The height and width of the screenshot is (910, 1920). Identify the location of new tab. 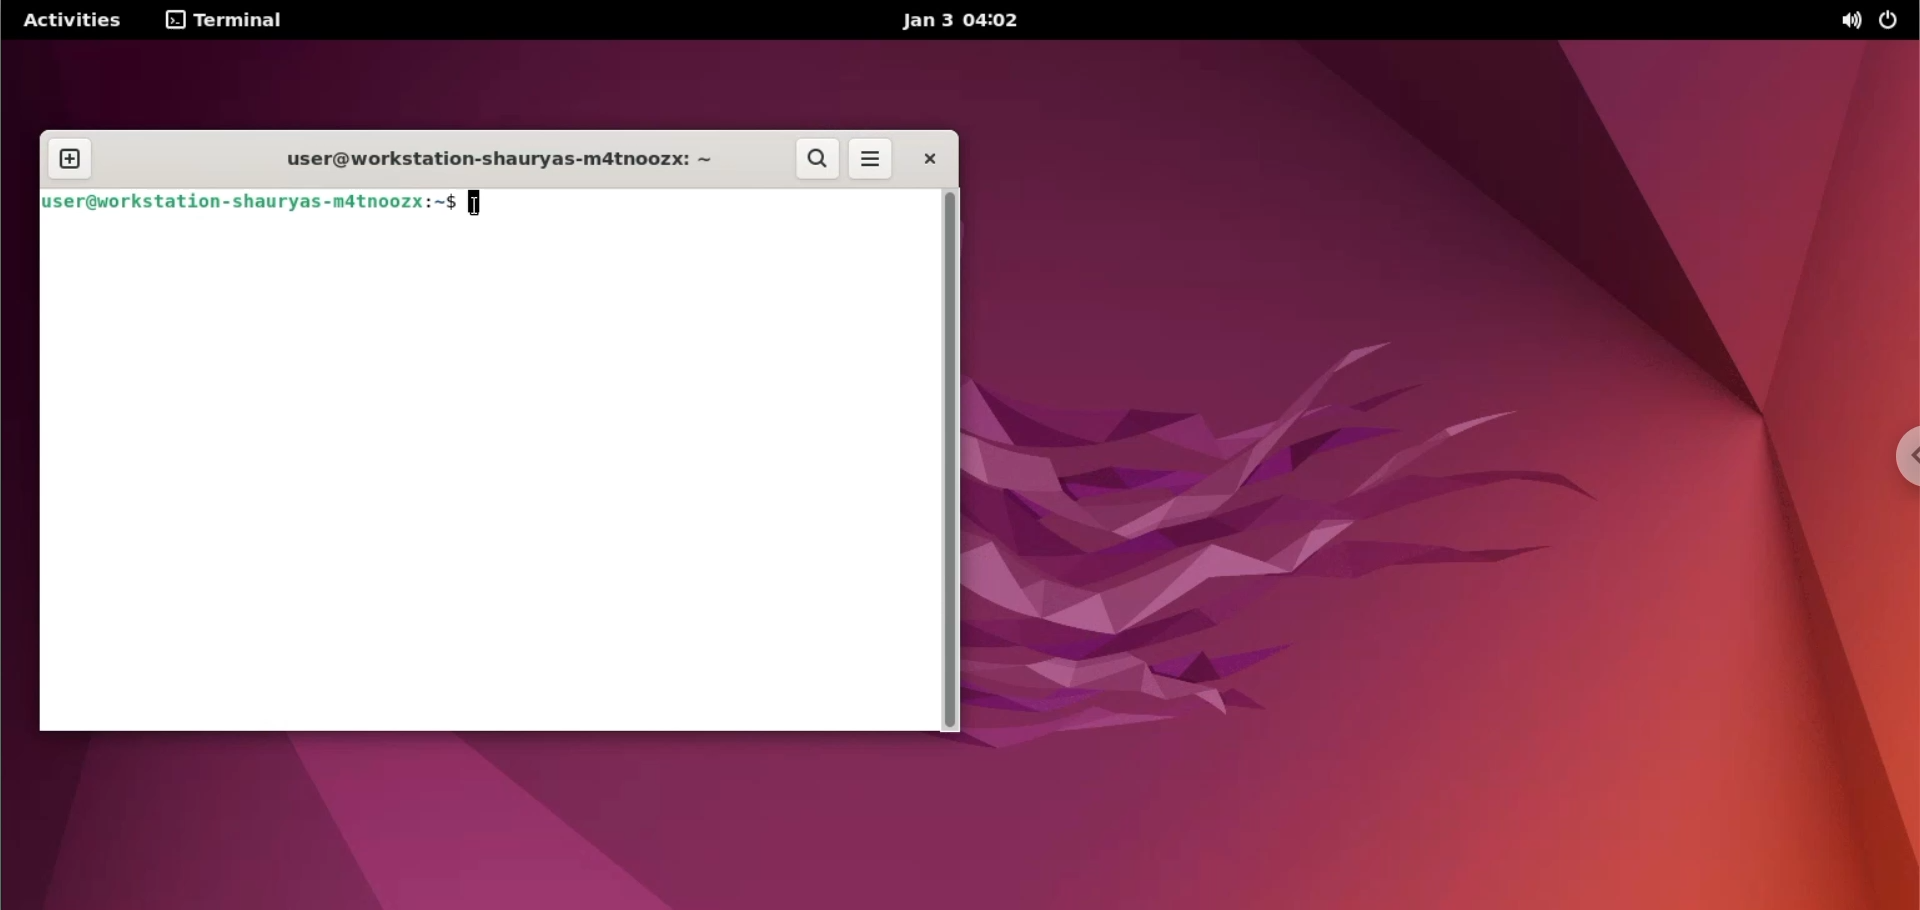
(70, 160).